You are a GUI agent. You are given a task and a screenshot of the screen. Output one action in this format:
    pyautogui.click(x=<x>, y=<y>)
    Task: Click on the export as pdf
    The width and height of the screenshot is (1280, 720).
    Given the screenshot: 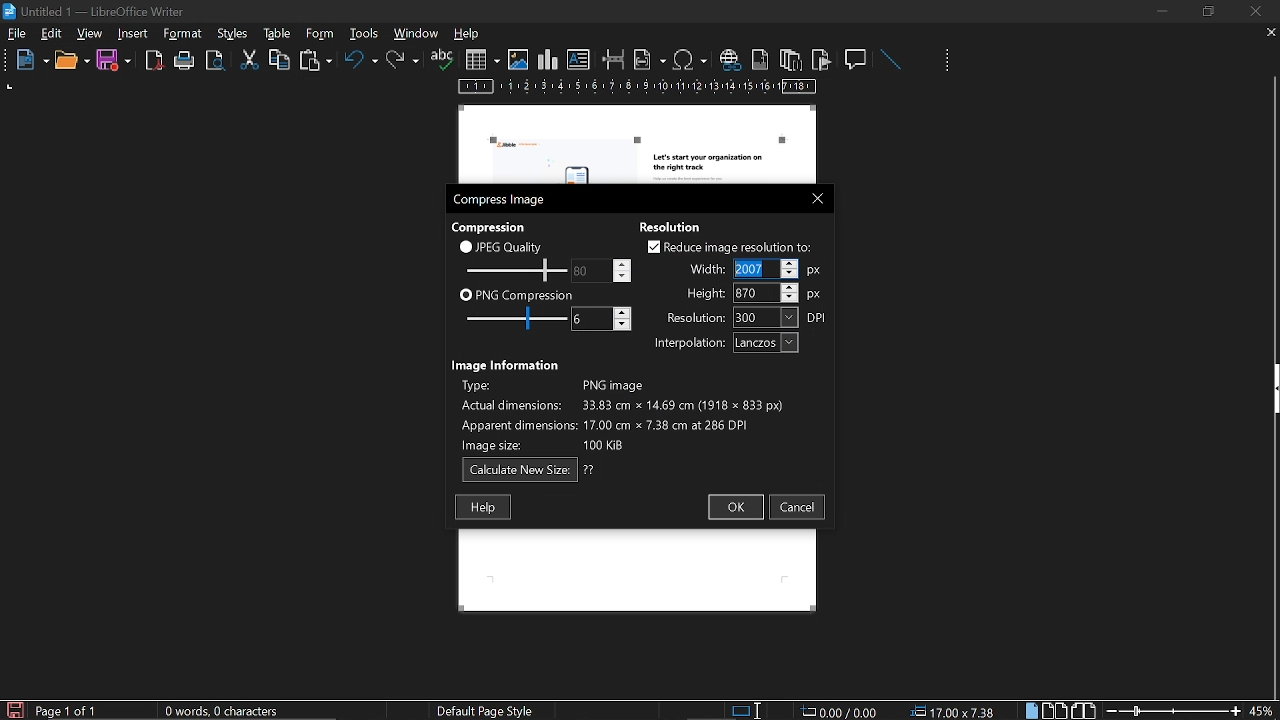 What is the action you would take?
    pyautogui.click(x=155, y=61)
    